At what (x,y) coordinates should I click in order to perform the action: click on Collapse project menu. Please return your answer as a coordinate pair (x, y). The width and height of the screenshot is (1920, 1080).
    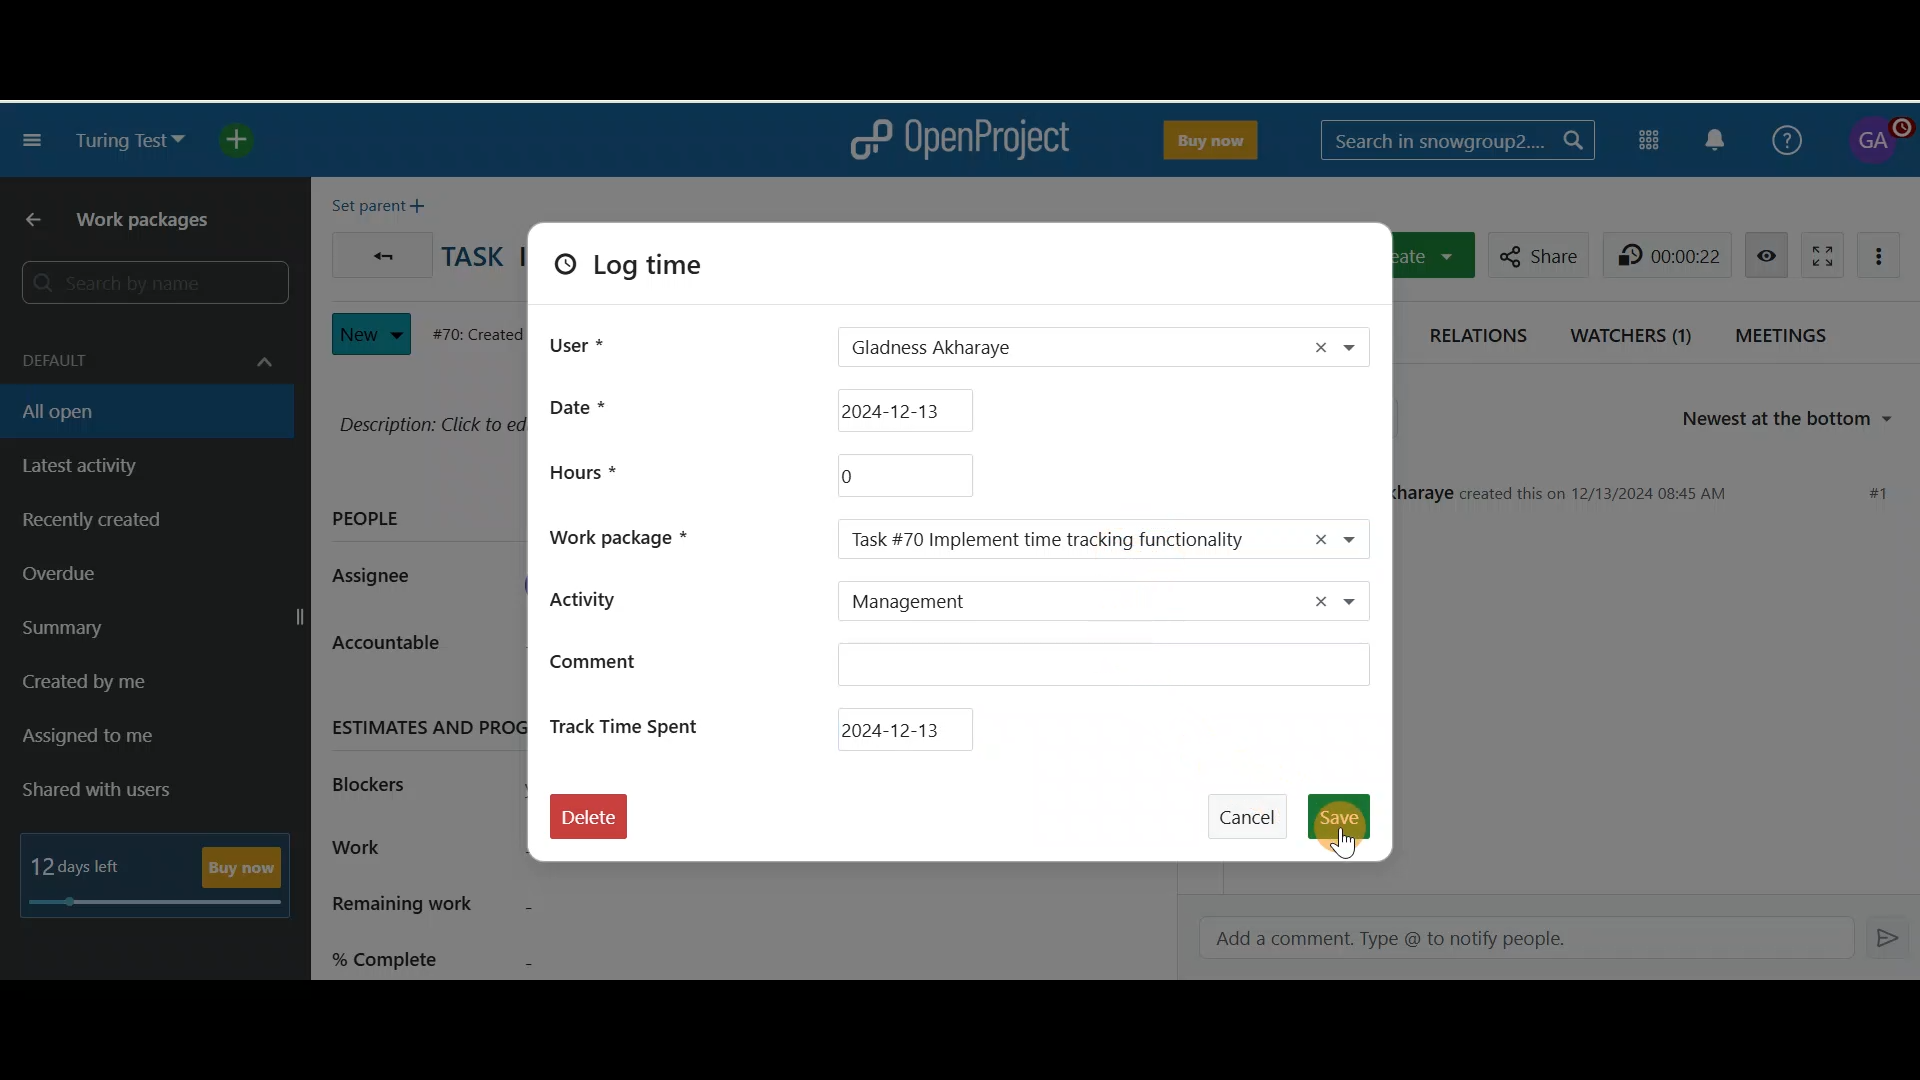
    Looking at the image, I should click on (34, 143).